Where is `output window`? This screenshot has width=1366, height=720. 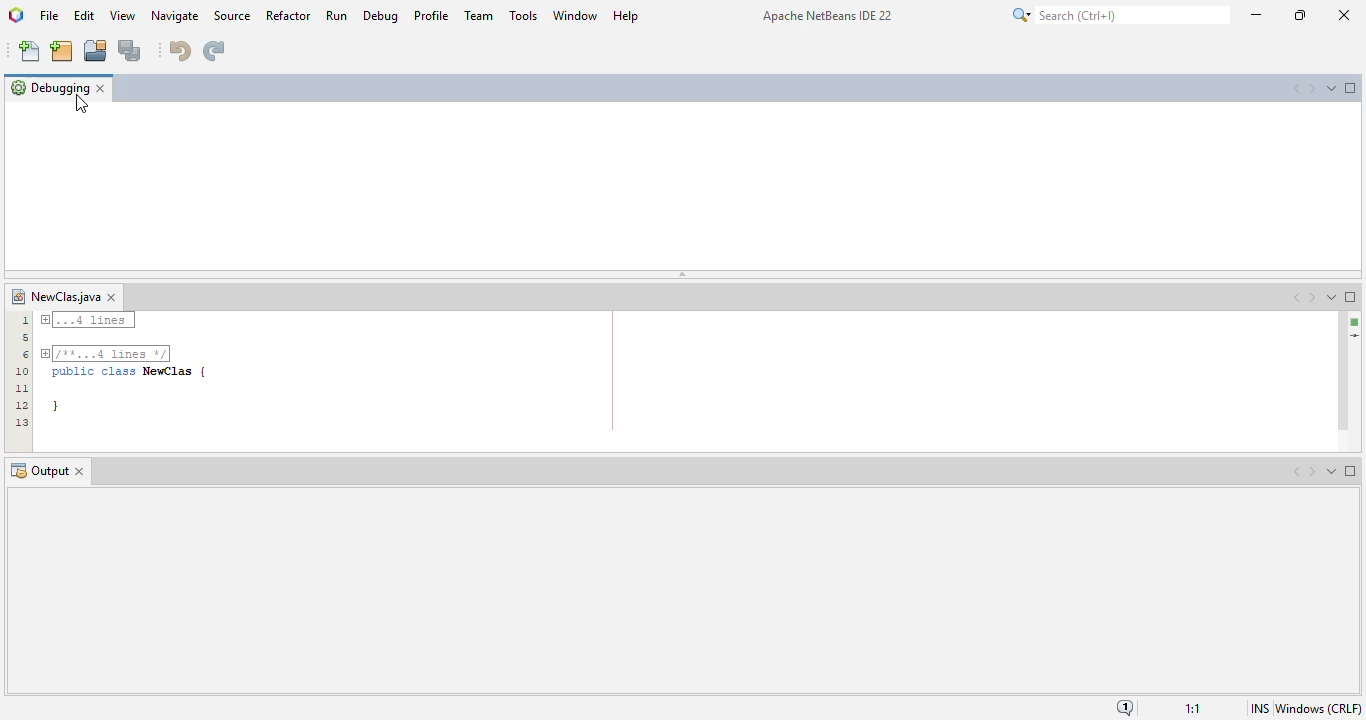
output window is located at coordinates (675, 590).